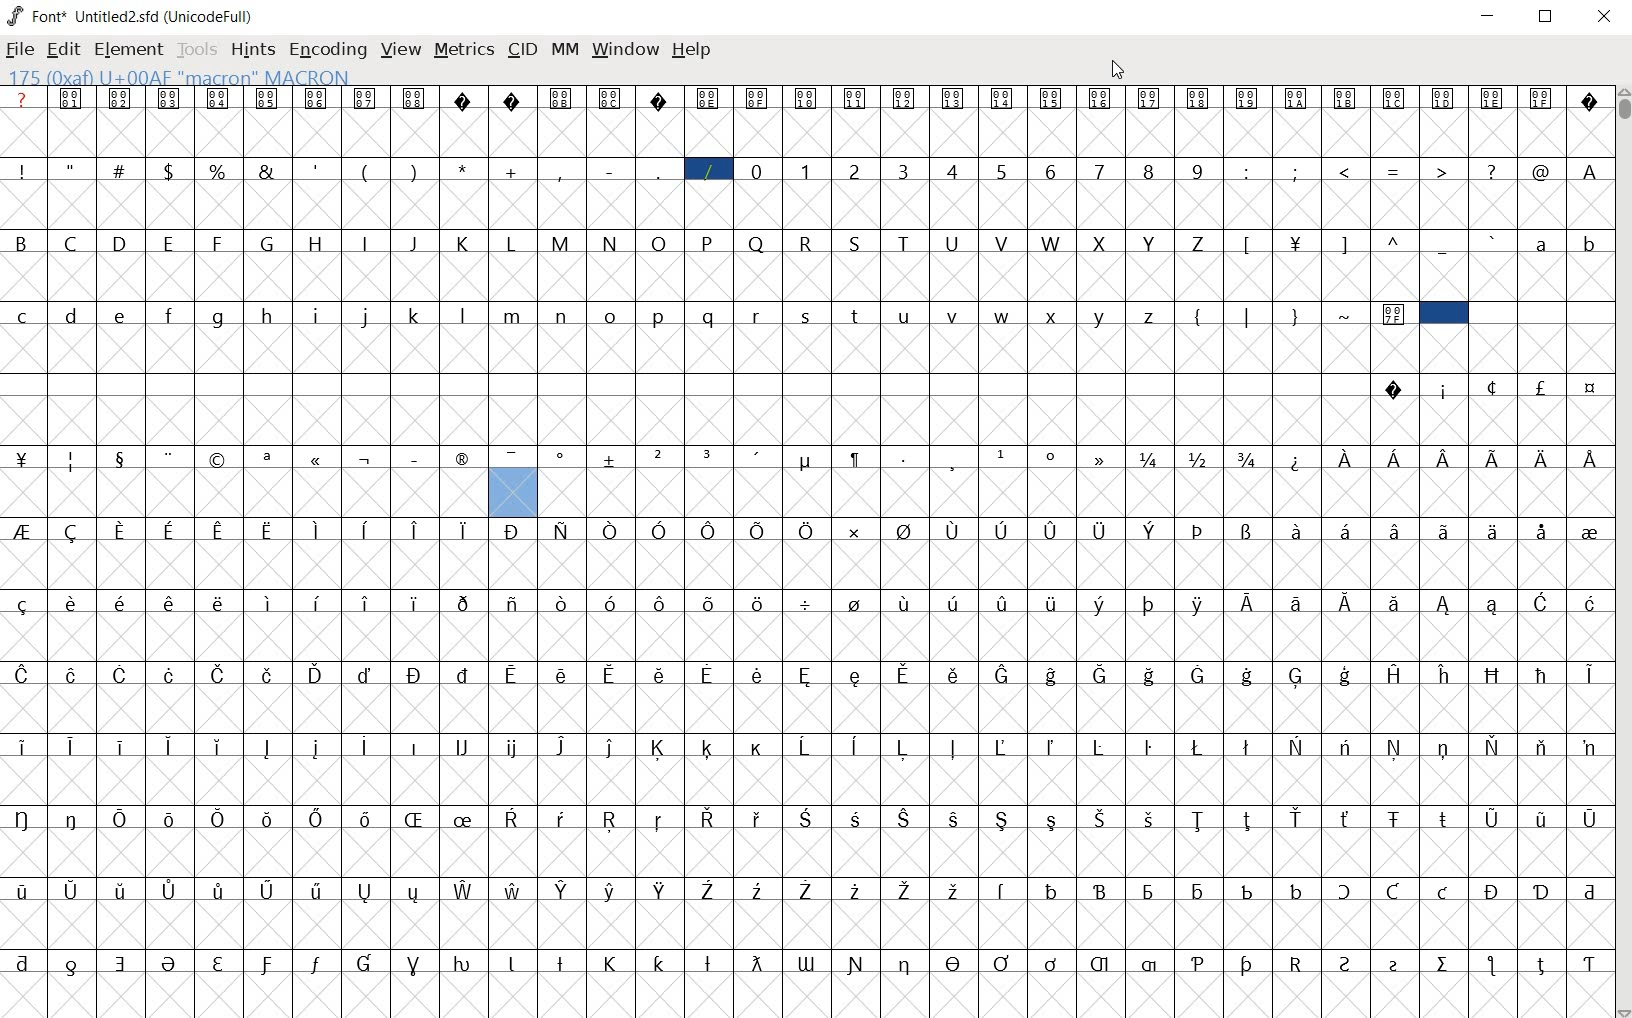 This screenshot has width=1632, height=1018. What do you see at coordinates (1151, 171) in the screenshot?
I see `8` at bounding box center [1151, 171].